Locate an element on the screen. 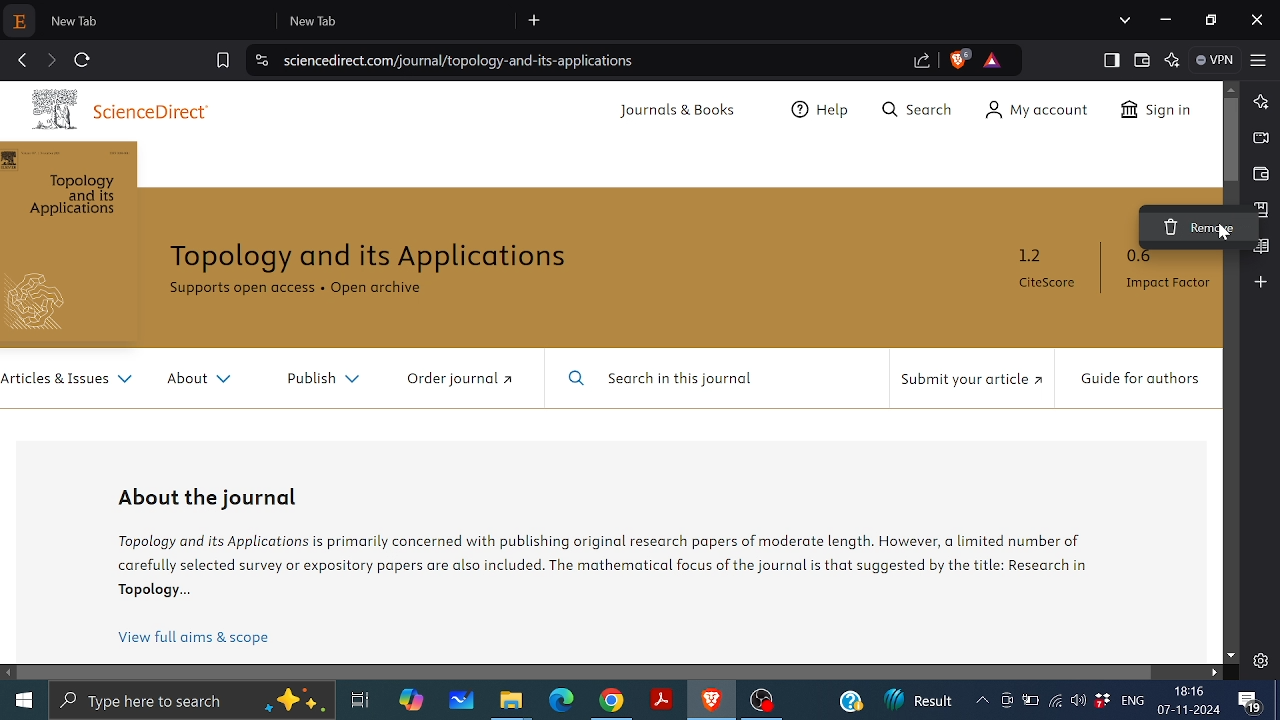  Add to sidebar is located at coordinates (1262, 281).